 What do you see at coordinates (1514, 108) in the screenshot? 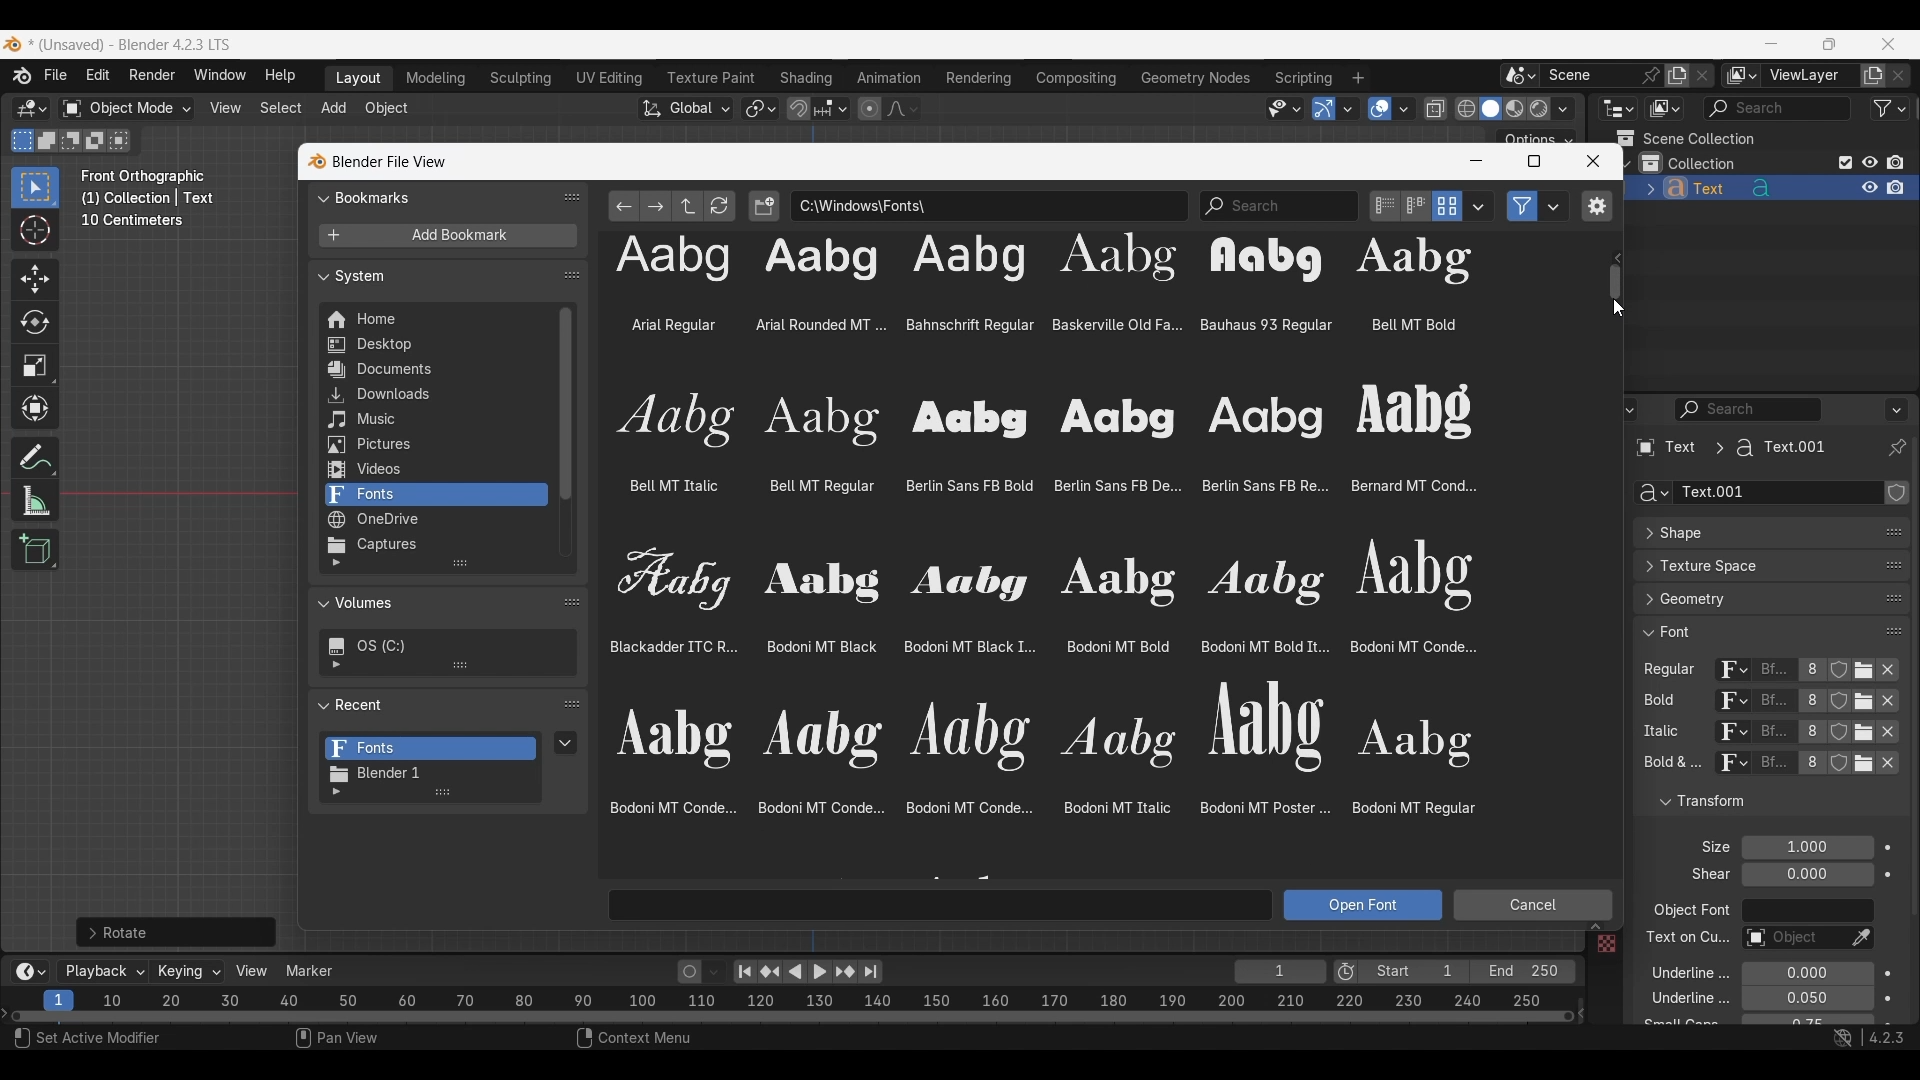
I see `Viewport shading, material preview` at bounding box center [1514, 108].